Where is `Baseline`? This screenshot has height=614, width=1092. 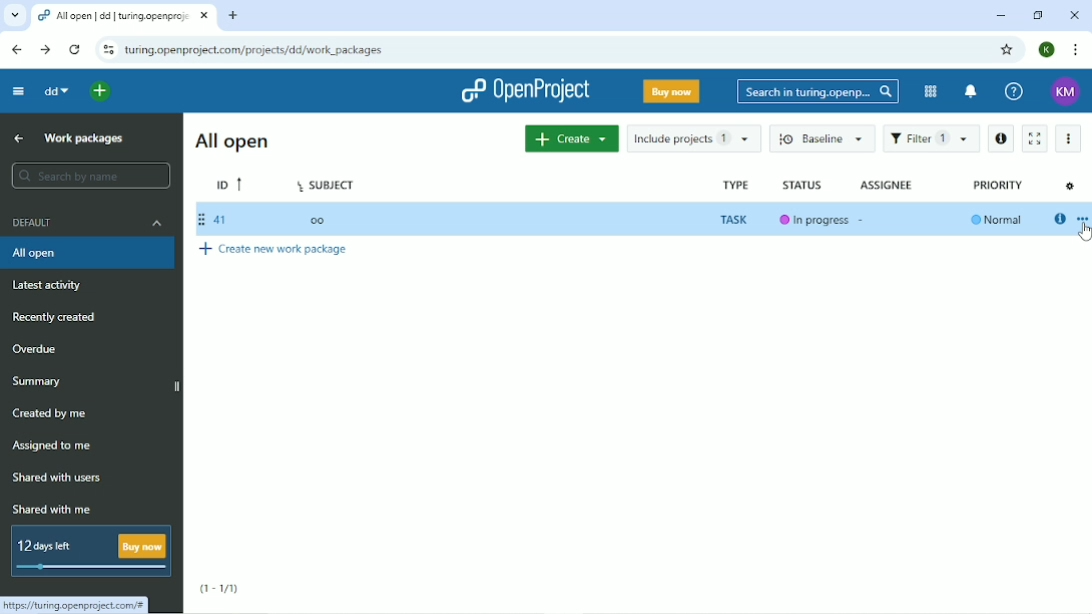 Baseline is located at coordinates (823, 139).